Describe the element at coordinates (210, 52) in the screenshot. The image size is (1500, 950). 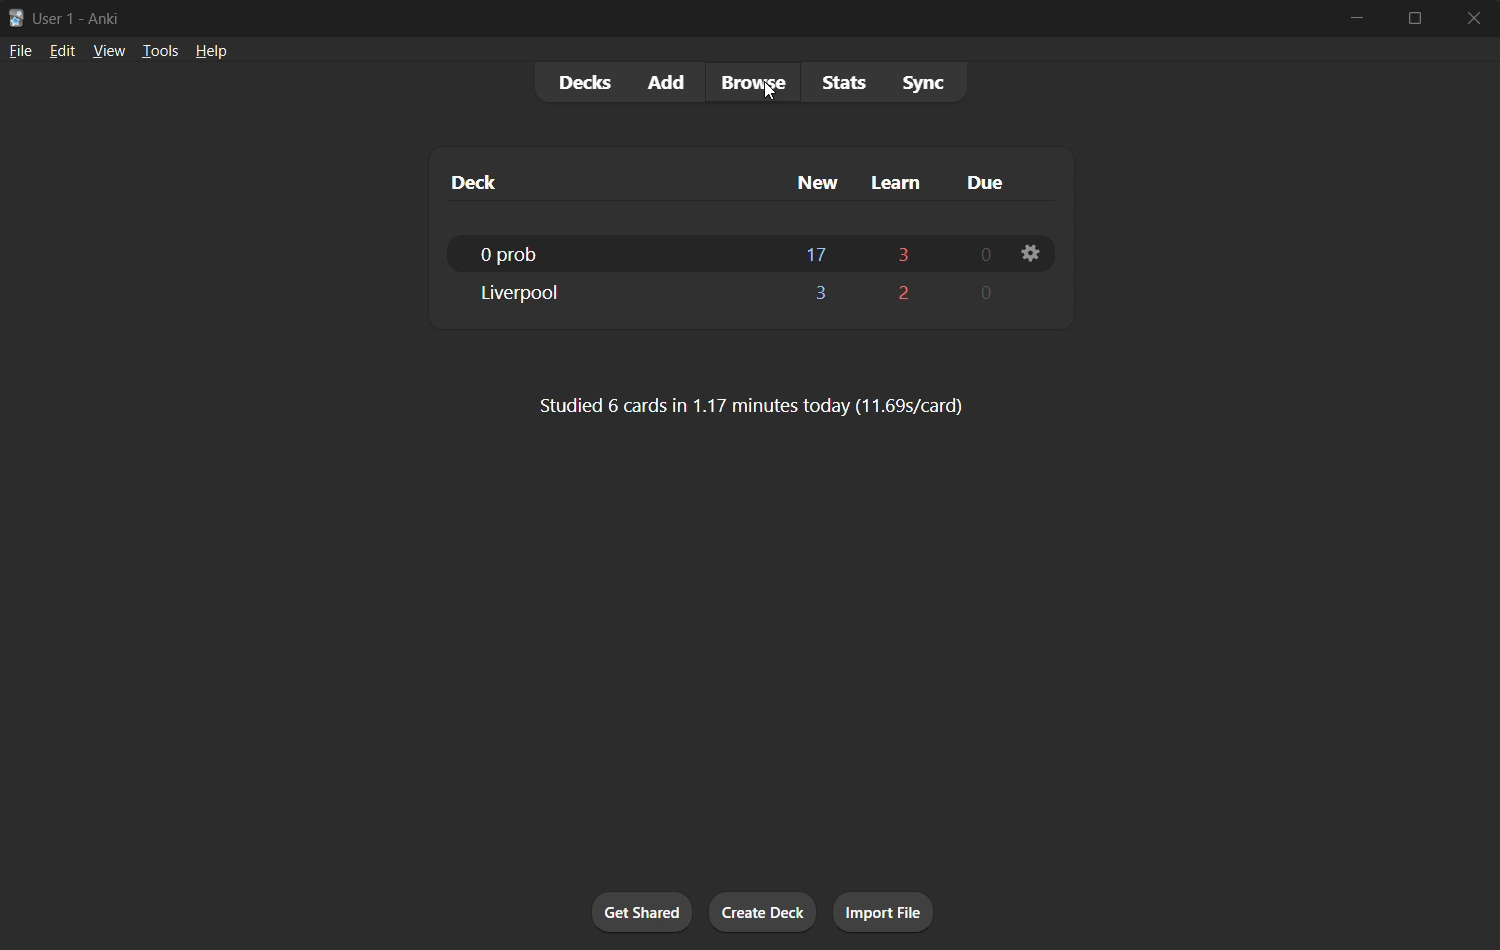
I see `help` at that location.